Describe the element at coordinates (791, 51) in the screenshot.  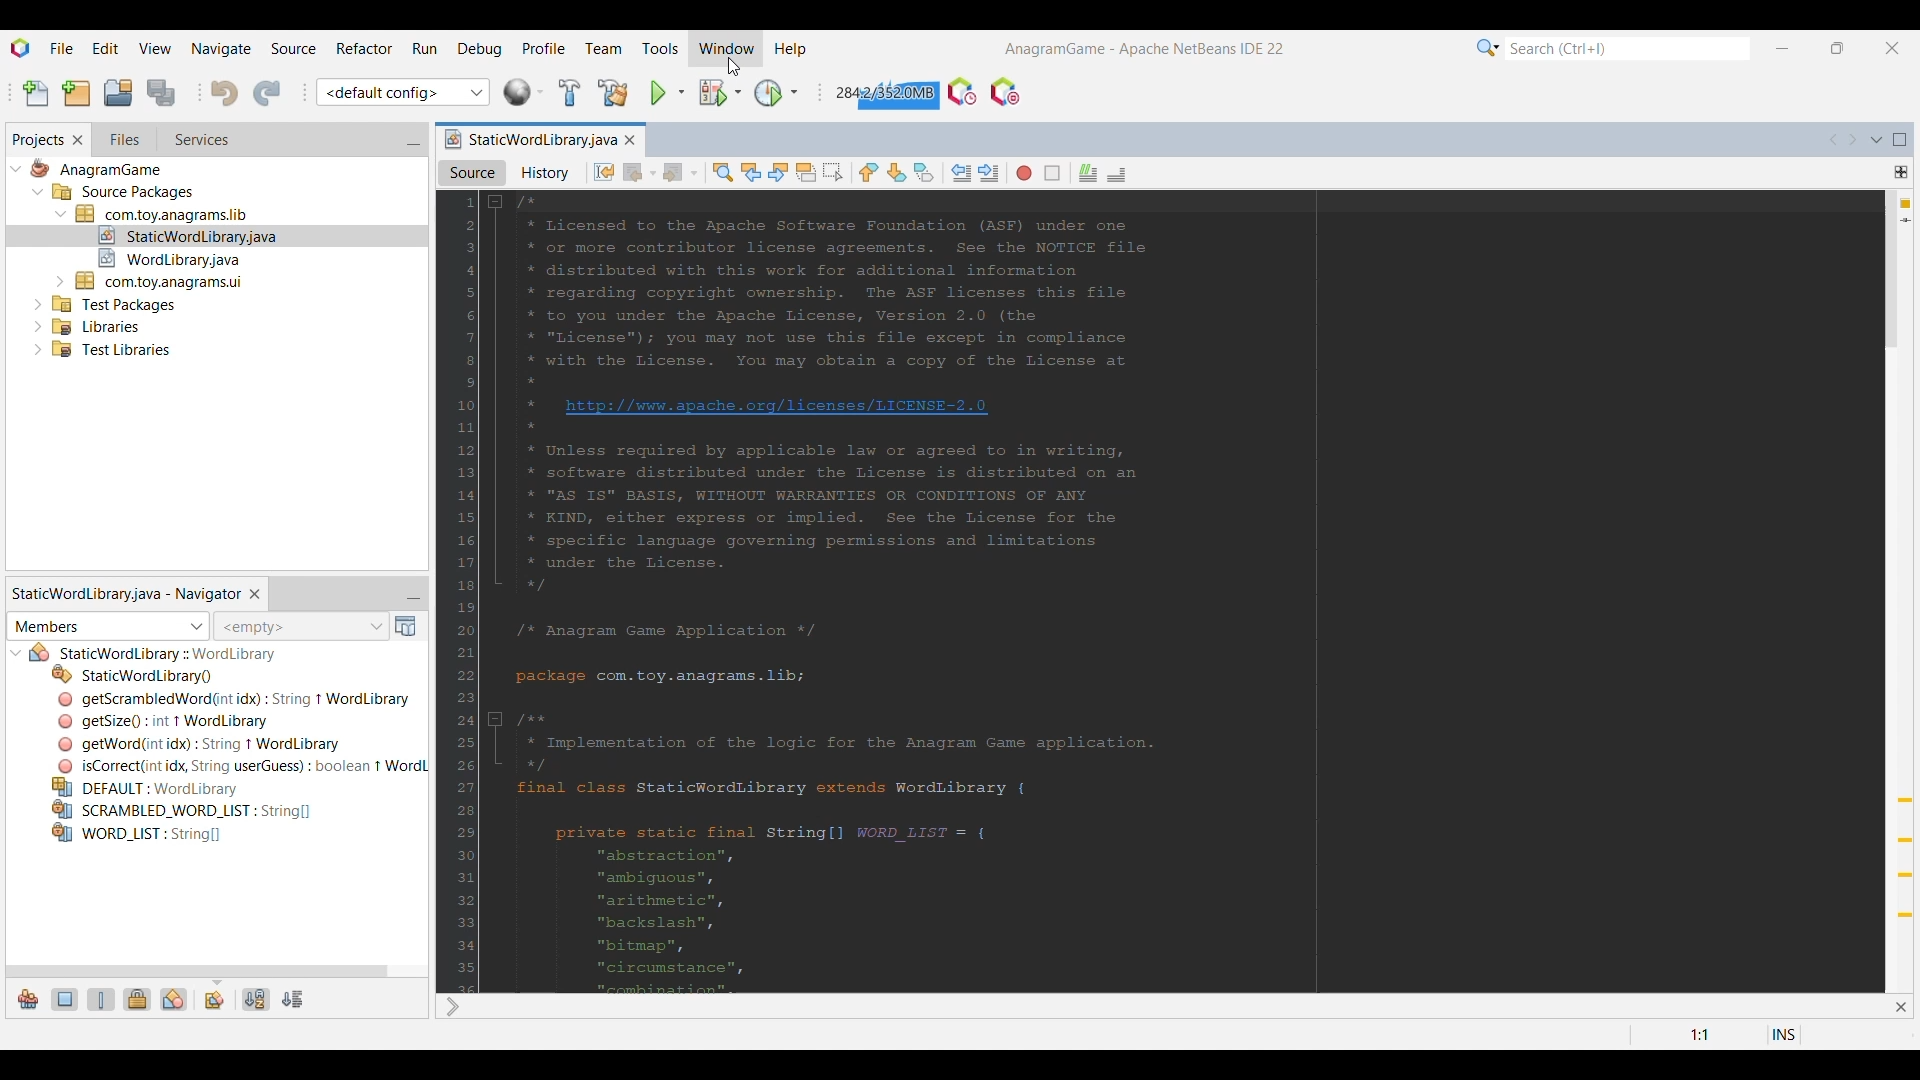
I see `Help menu` at that location.